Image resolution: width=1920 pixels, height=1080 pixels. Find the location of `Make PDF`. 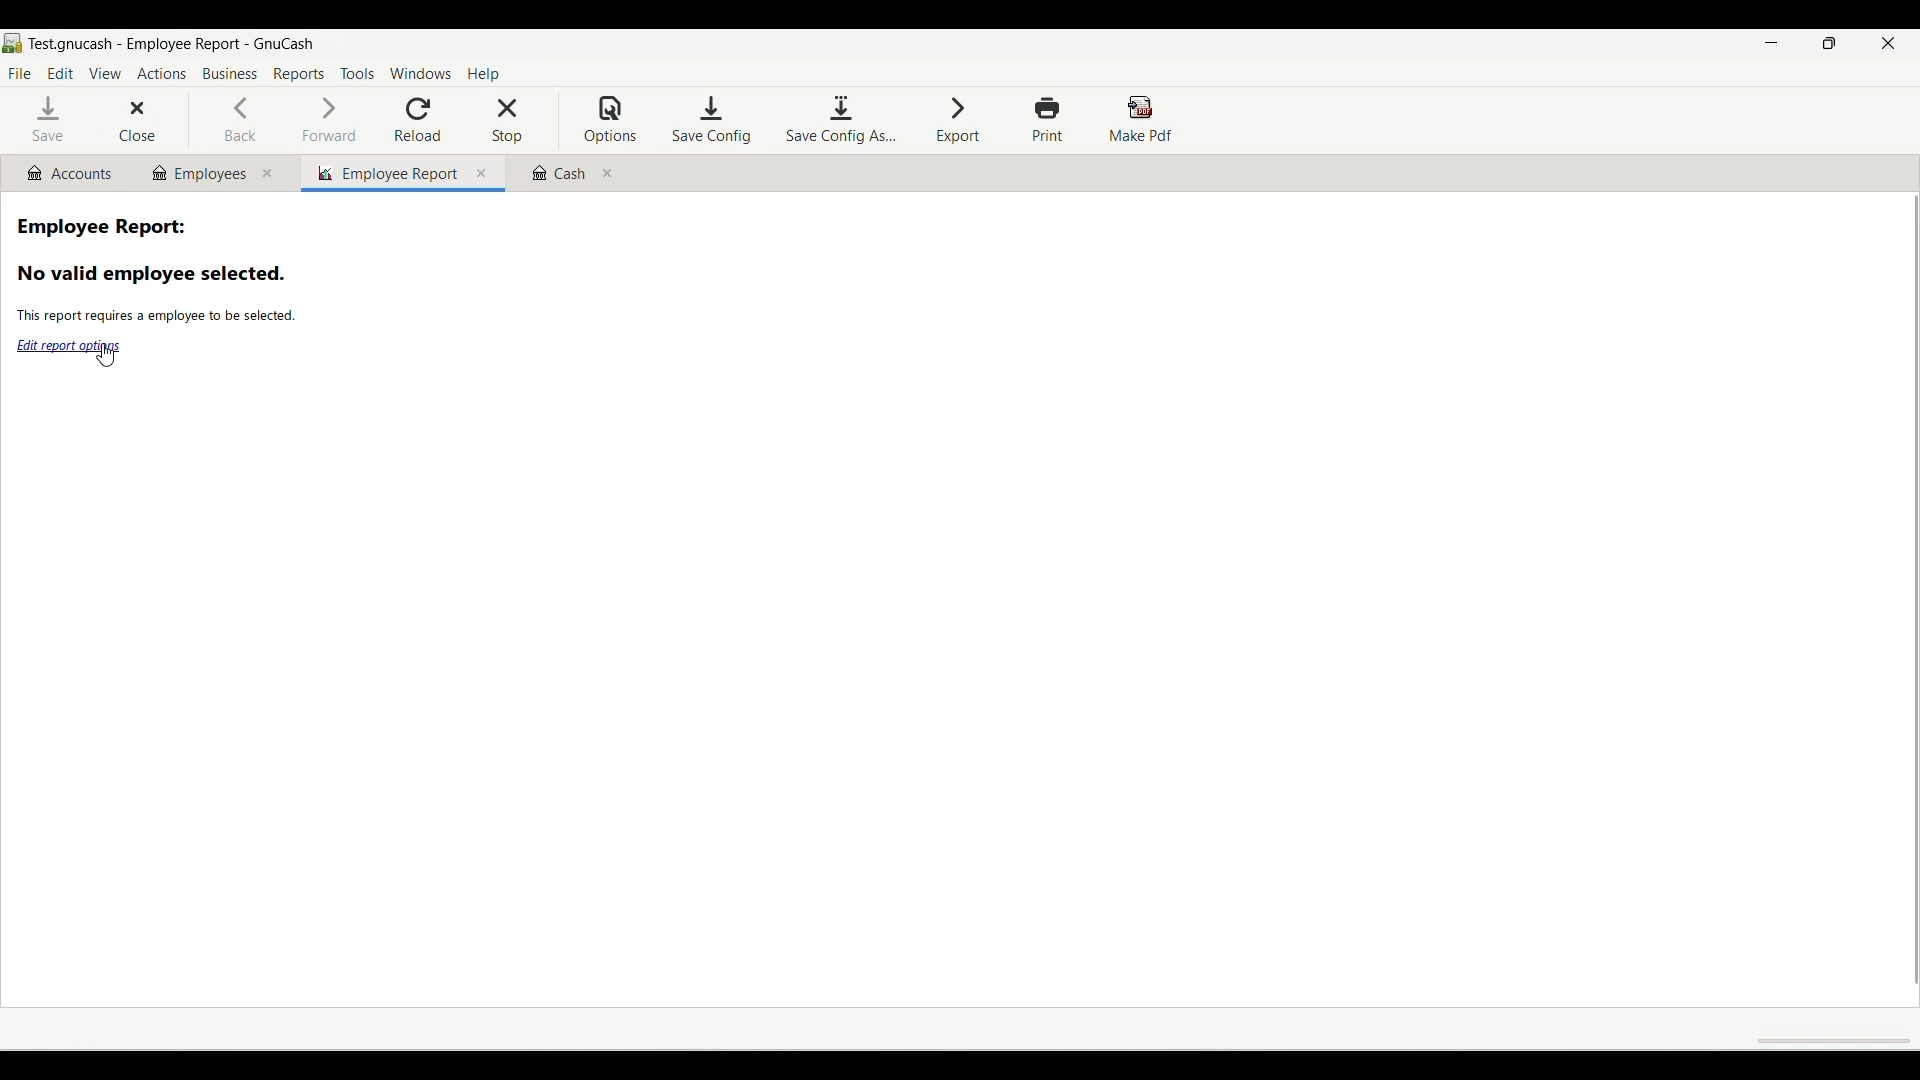

Make PDF is located at coordinates (1140, 119).